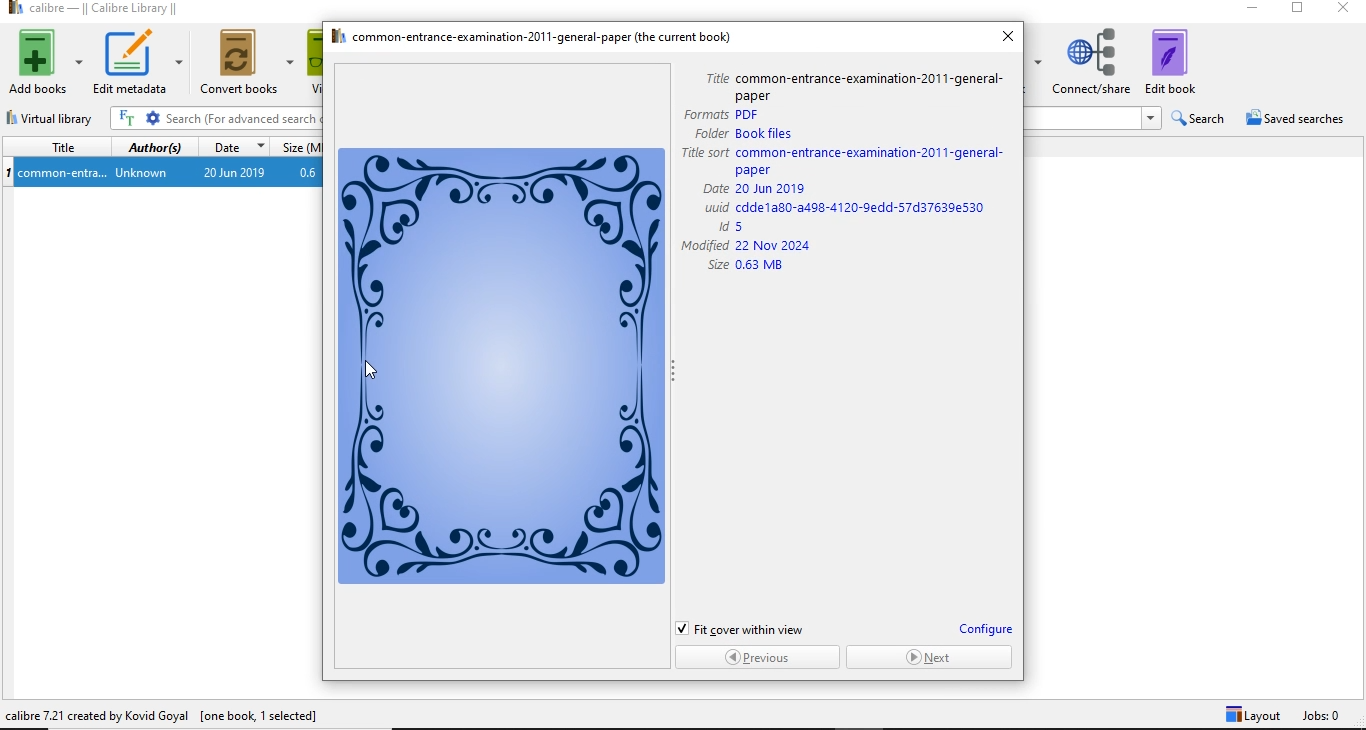 This screenshot has height=730, width=1366. I want to click on Size 0.63 MB, so click(746, 268).